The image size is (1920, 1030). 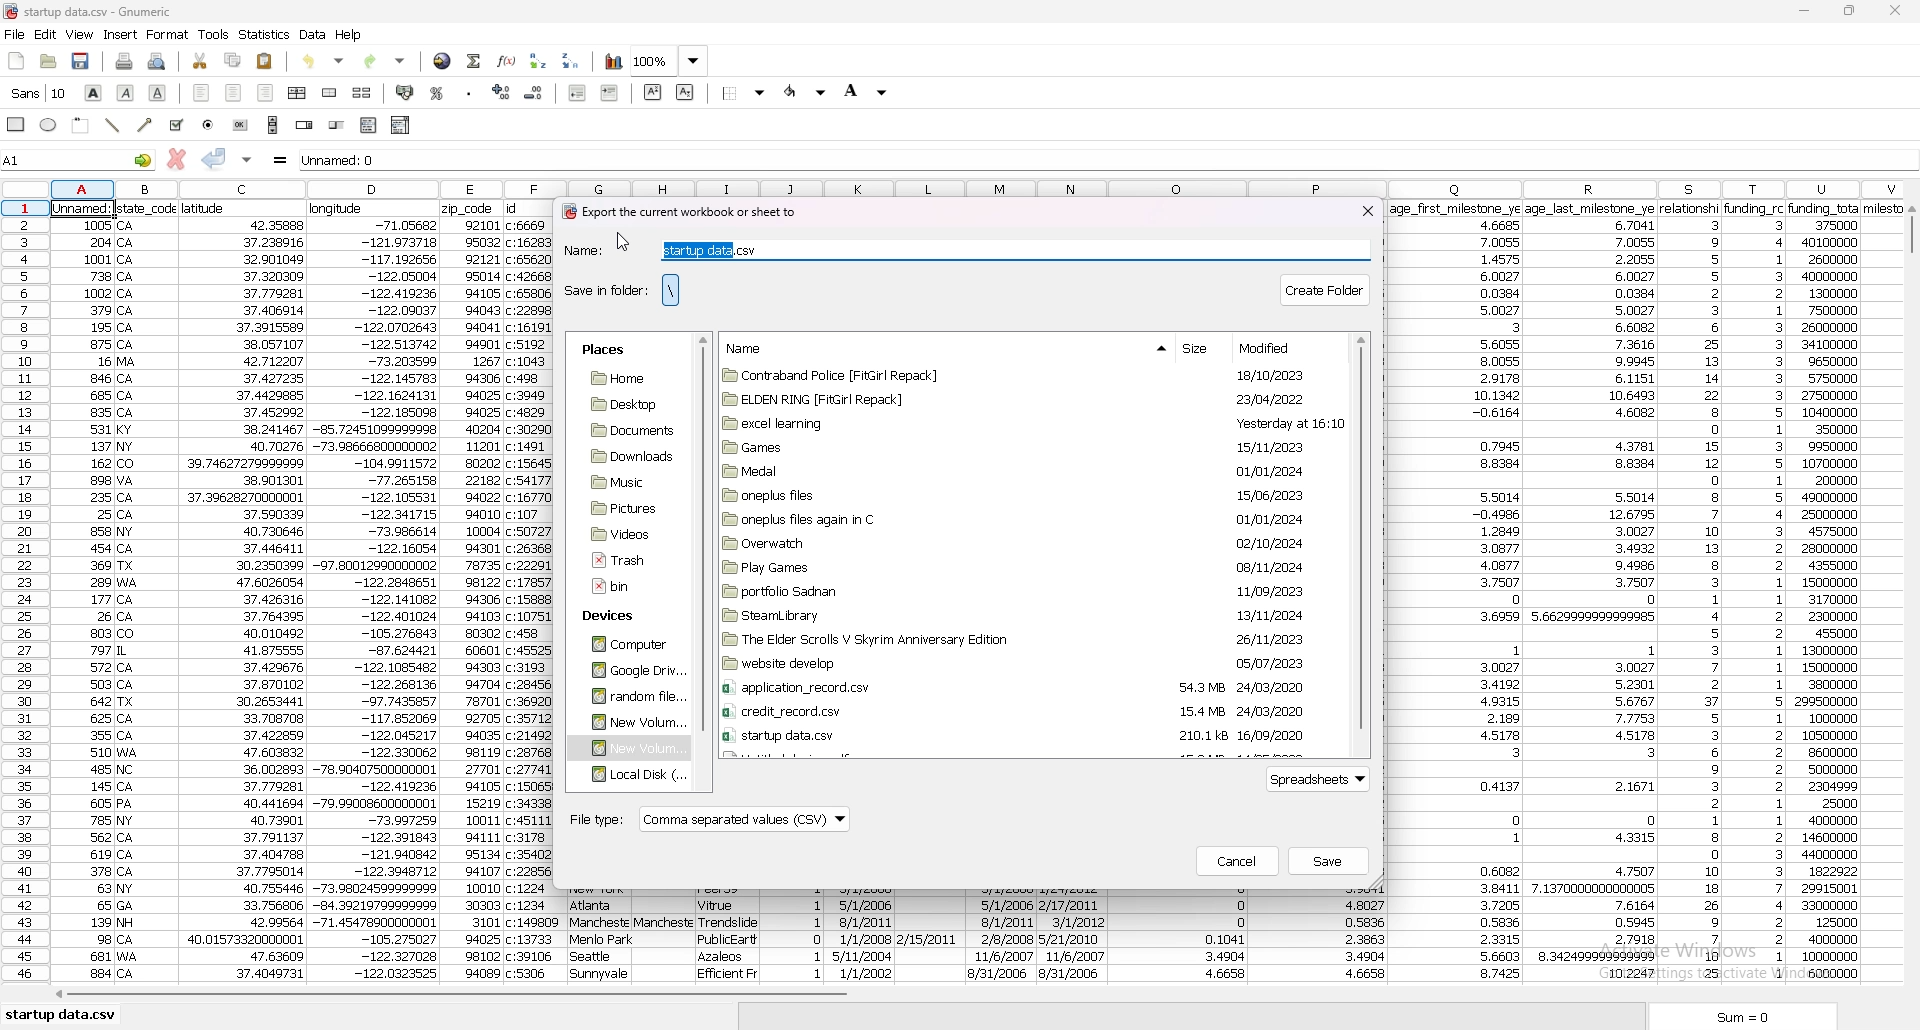 What do you see at coordinates (1457, 593) in the screenshot?
I see `daat` at bounding box center [1457, 593].